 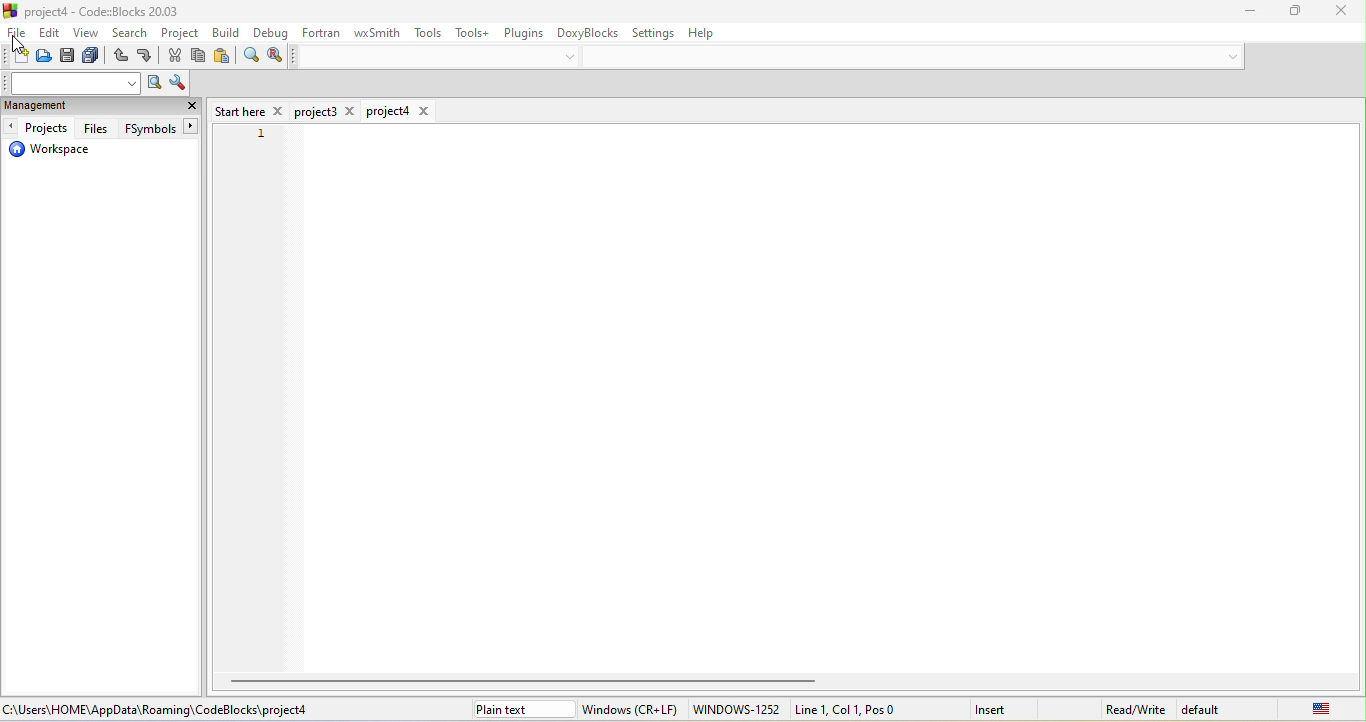 I want to click on read\write, so click(x=1135, y=706).